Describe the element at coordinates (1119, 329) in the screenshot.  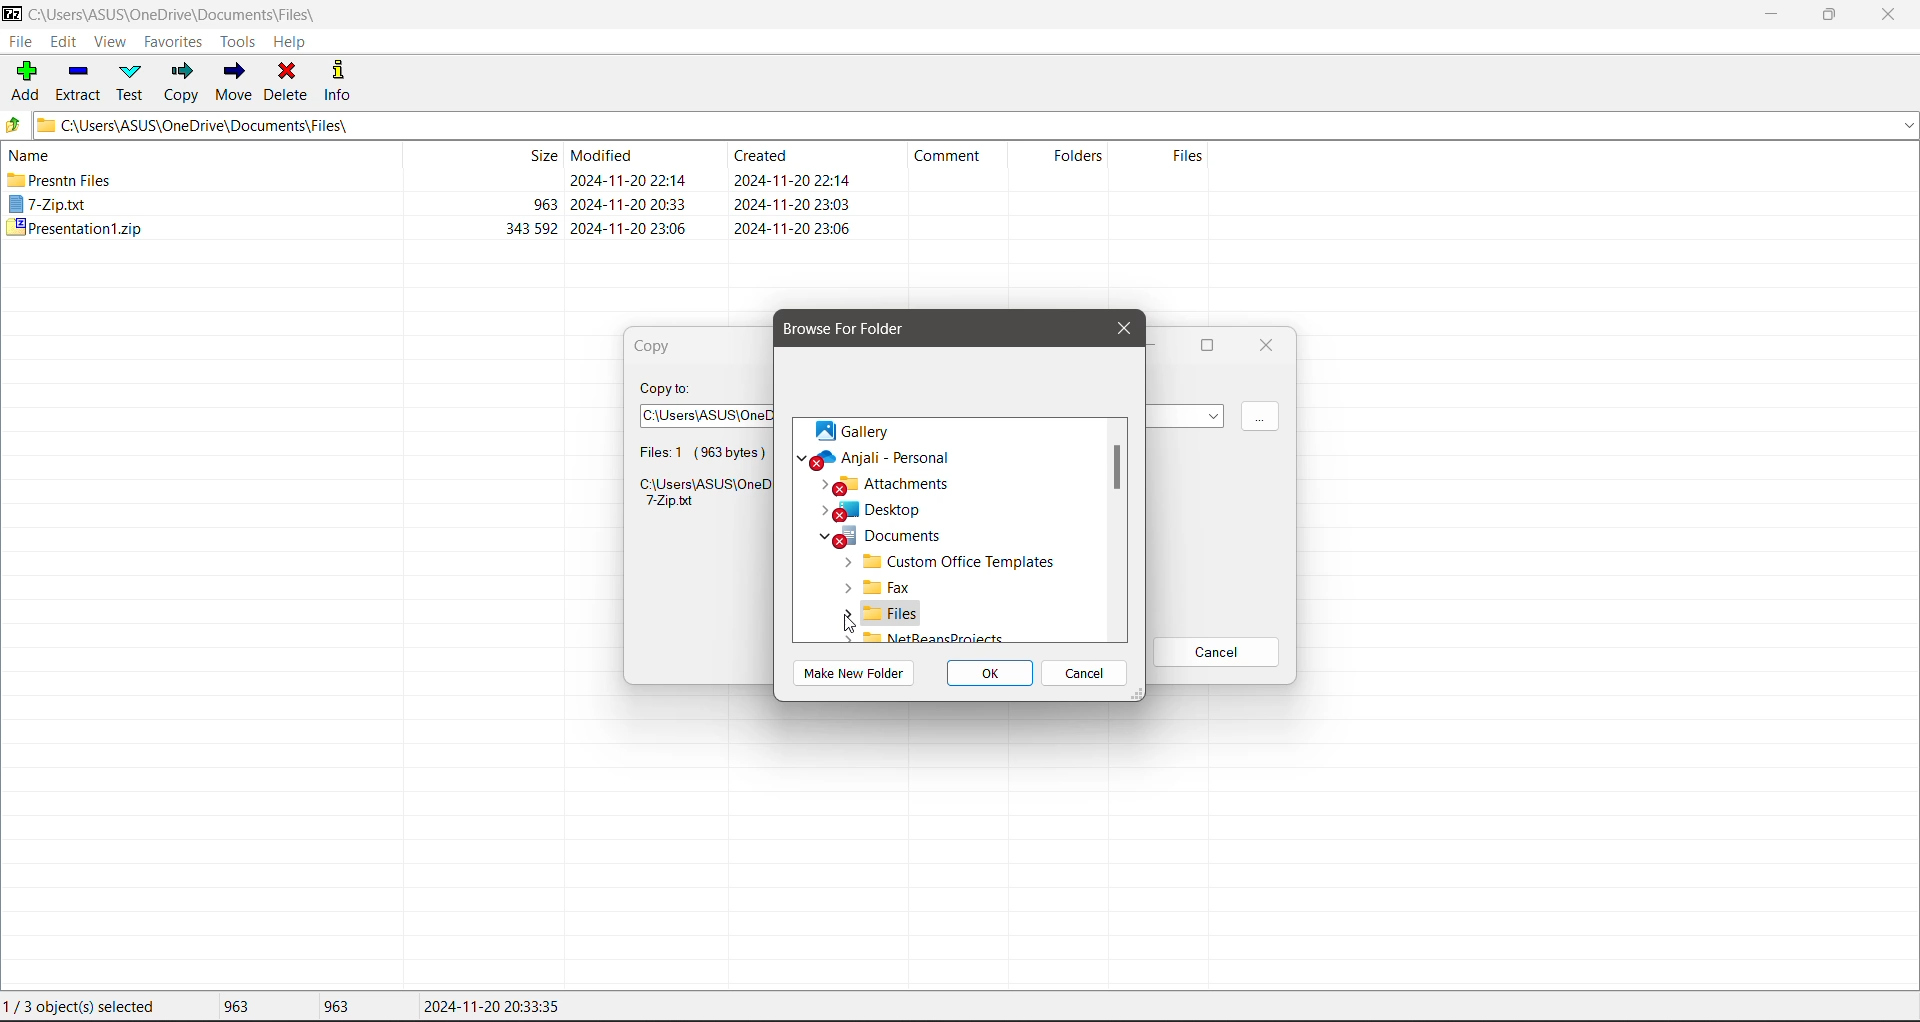
I see `Close` at that location.